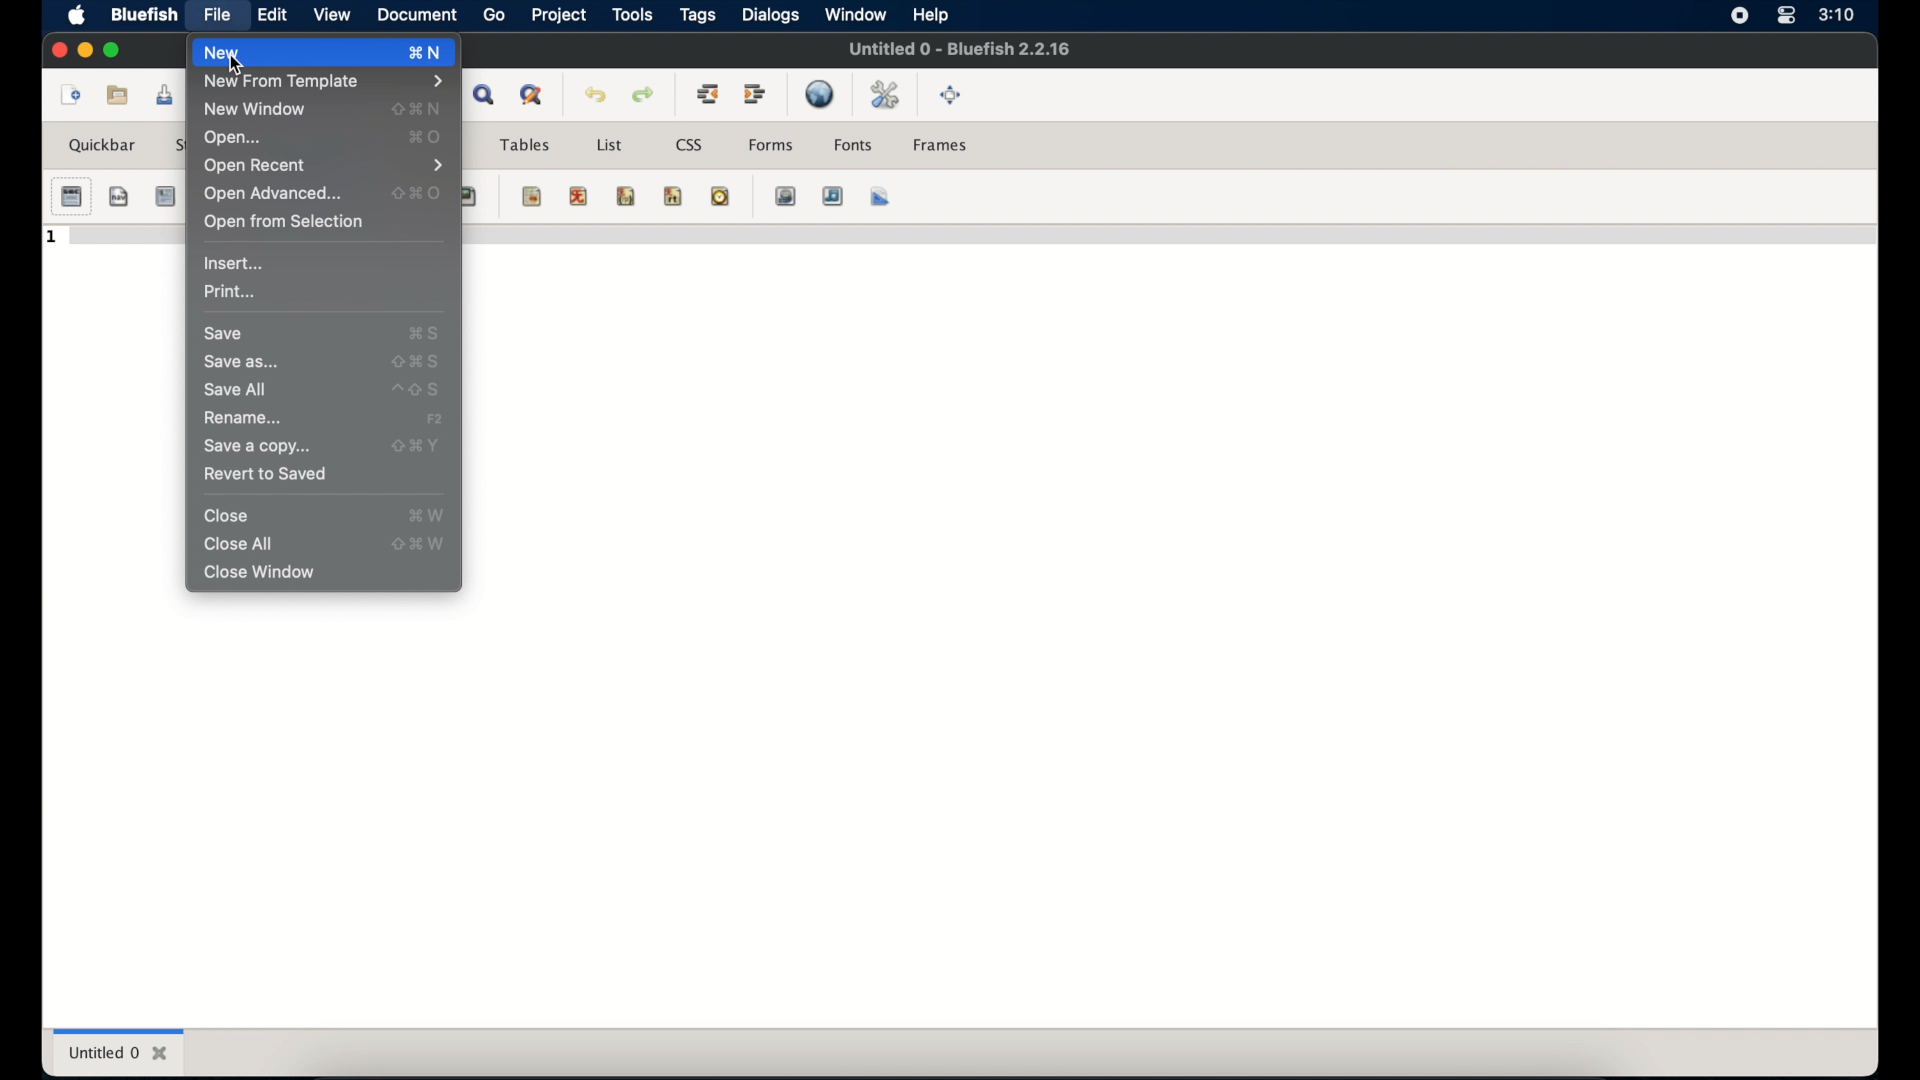  What do you see at coordinates (235, 390) in the screenshot?
I see `save all` at bounding box center [235, 390].